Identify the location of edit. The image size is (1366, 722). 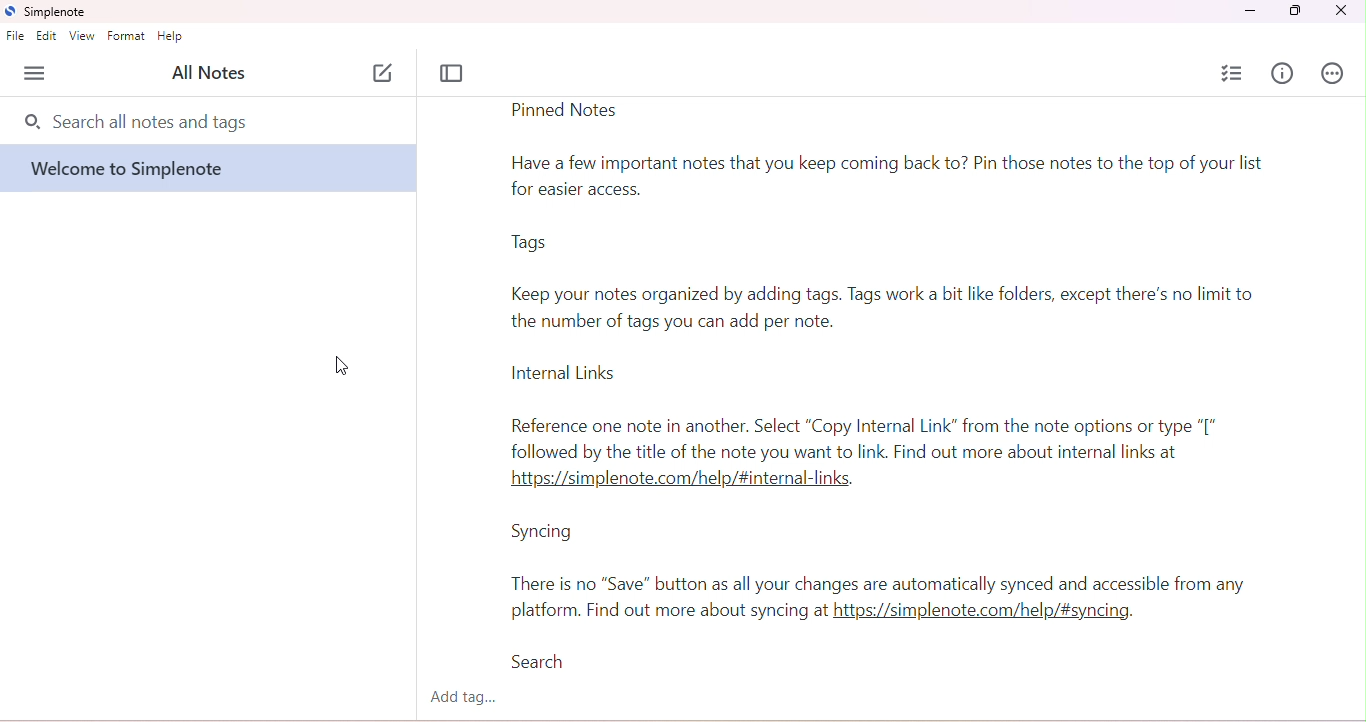
(47, 36).